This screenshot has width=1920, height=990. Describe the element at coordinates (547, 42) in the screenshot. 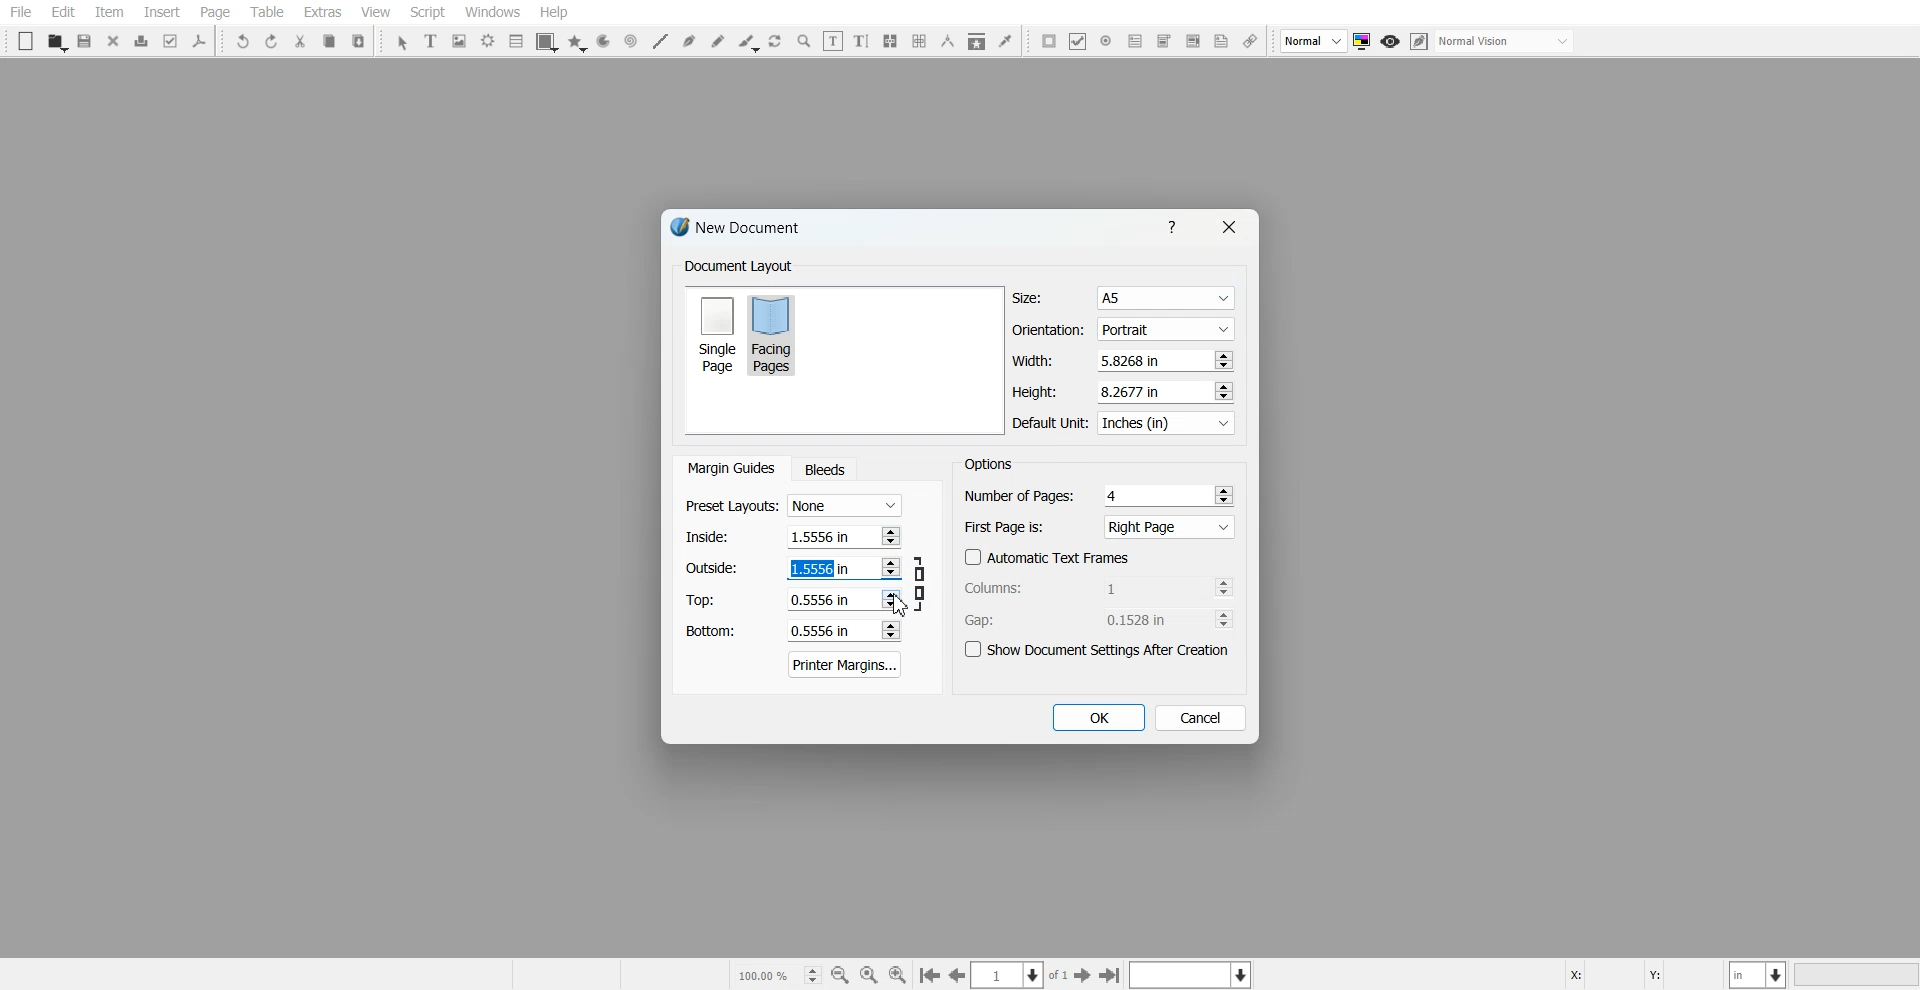

I see `Shape` at that location.